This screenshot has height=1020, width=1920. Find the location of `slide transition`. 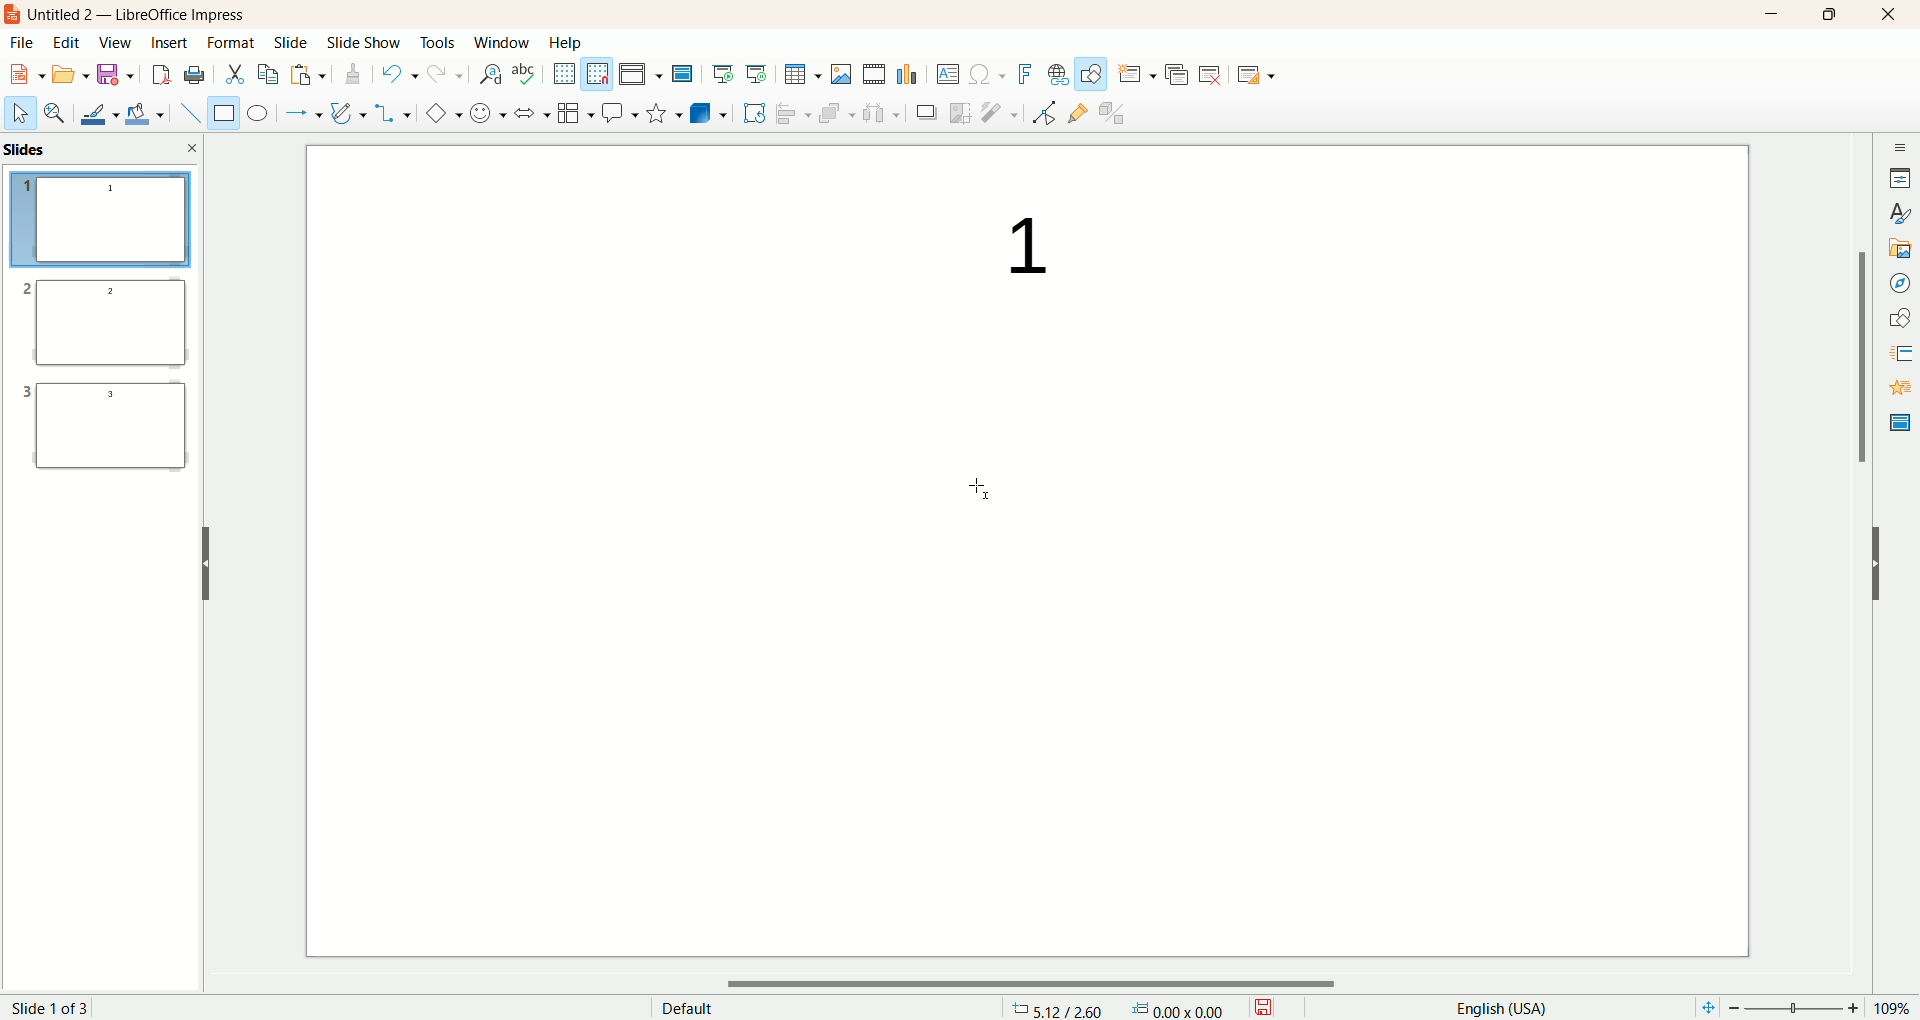

slide transition is located at coordinates (1898, 350).